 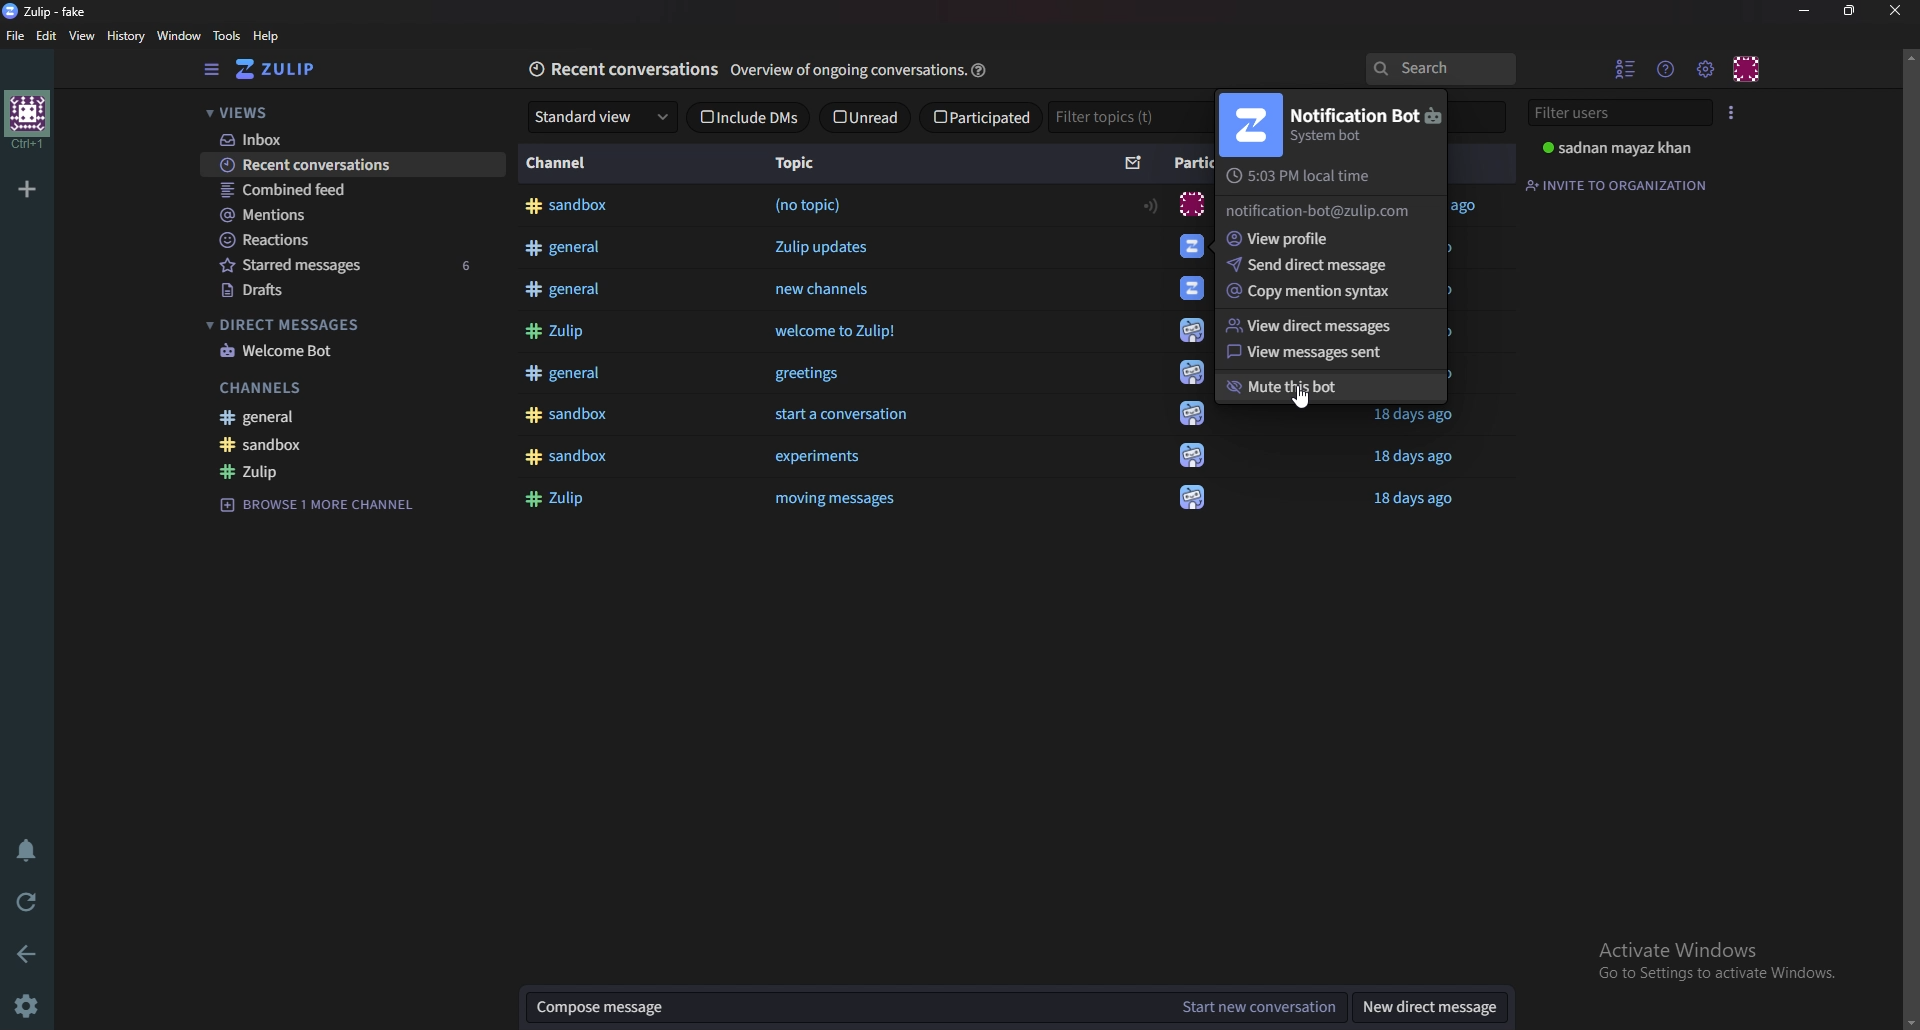 I want to click on search, so click(x=1439, y=68).